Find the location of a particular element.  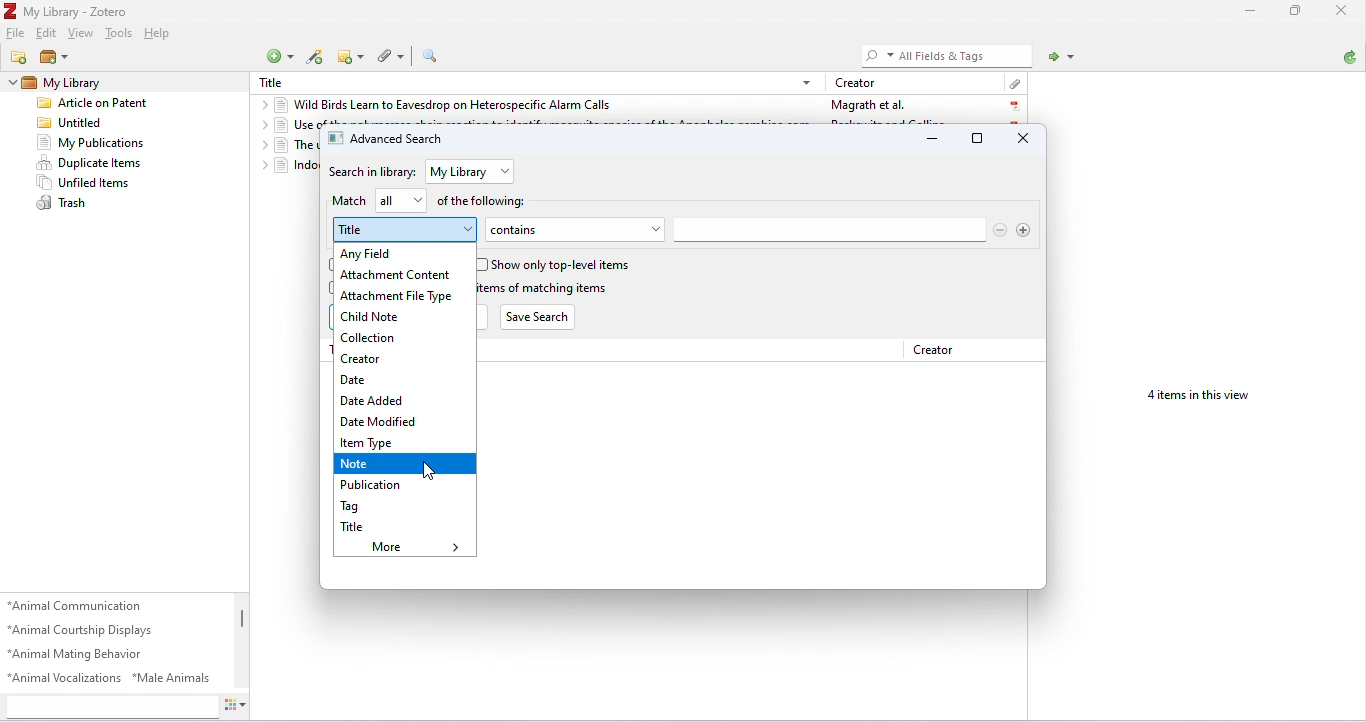

attachment is located at coordinates (1015, 83).